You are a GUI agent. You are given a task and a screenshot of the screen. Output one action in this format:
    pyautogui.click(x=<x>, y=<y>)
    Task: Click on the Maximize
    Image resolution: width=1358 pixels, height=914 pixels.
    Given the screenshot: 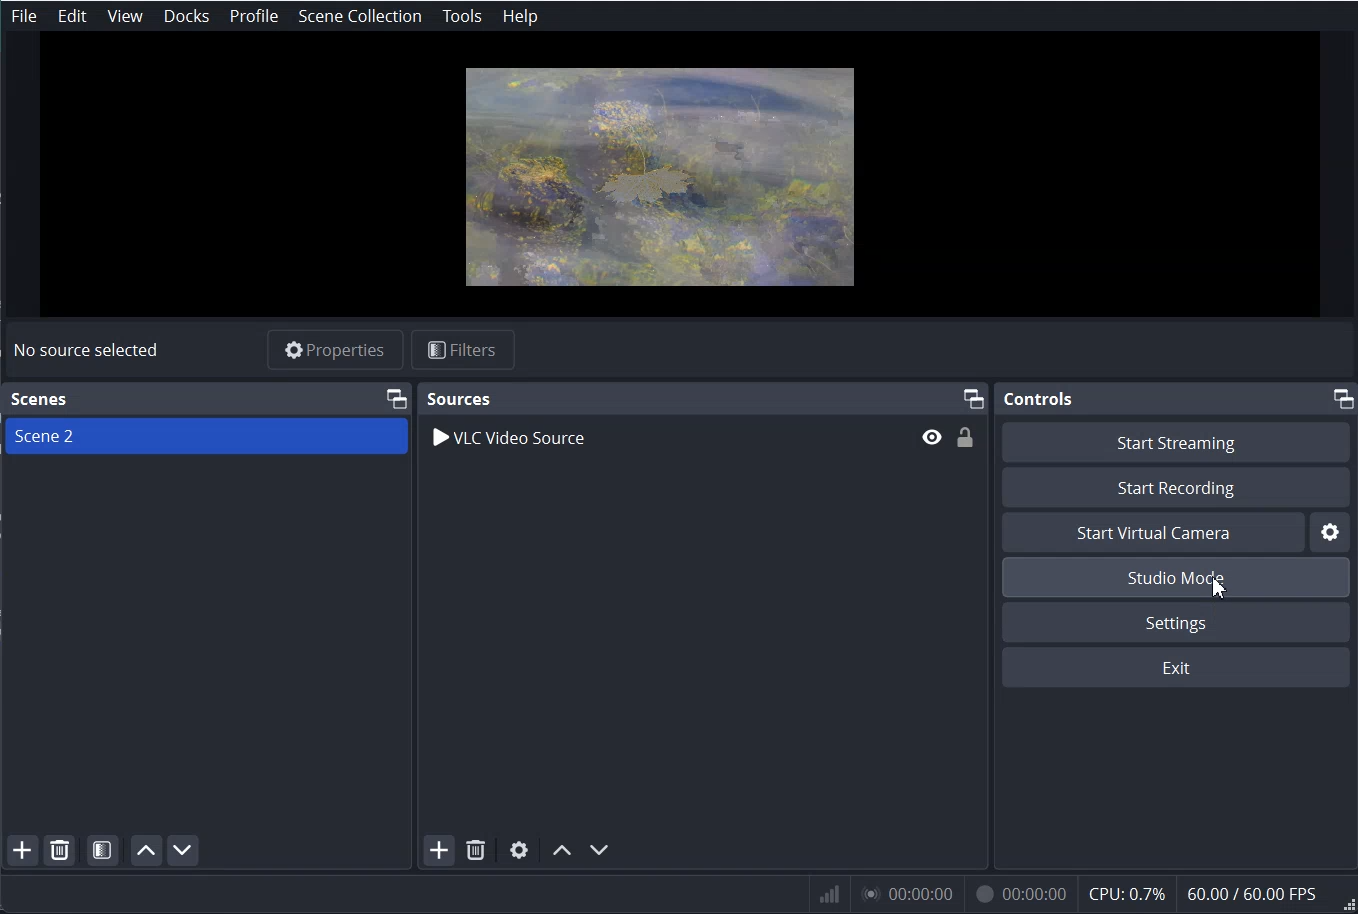 What is the action you would take?
    pyautogui.click(x=396, y=397)
    